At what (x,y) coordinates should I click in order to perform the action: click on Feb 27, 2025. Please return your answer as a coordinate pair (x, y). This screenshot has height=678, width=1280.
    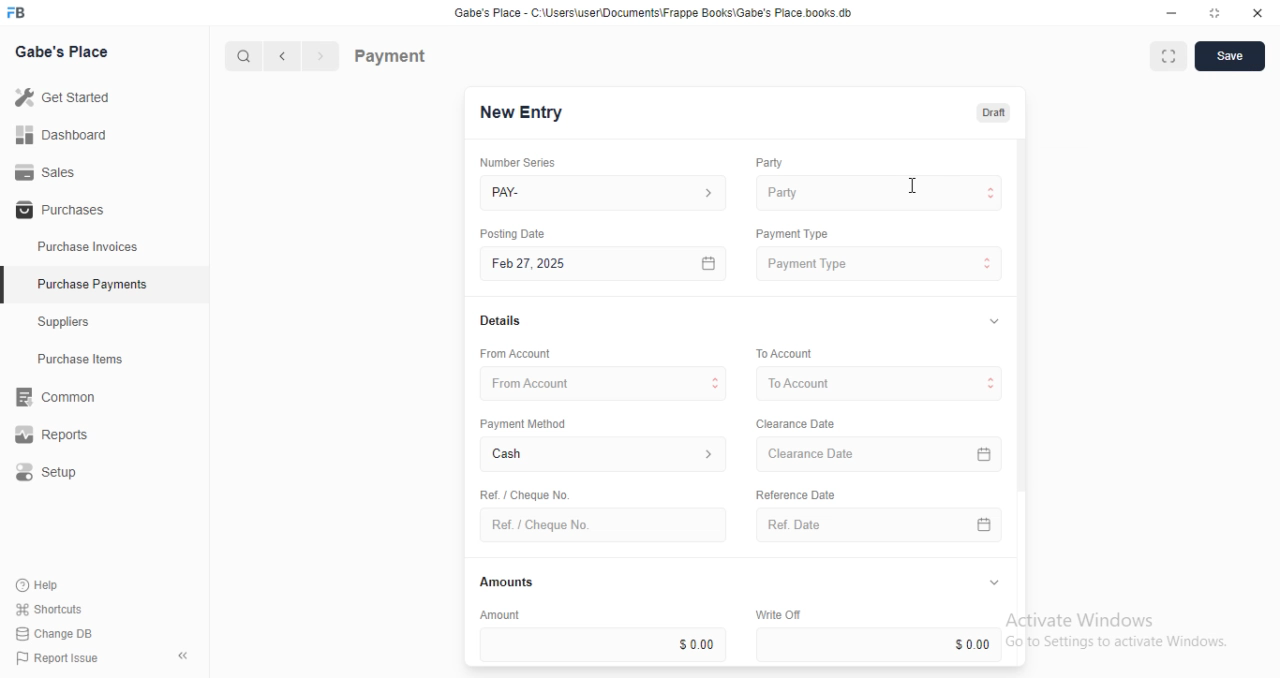
    Looking at the image, I should click on (606, 264).